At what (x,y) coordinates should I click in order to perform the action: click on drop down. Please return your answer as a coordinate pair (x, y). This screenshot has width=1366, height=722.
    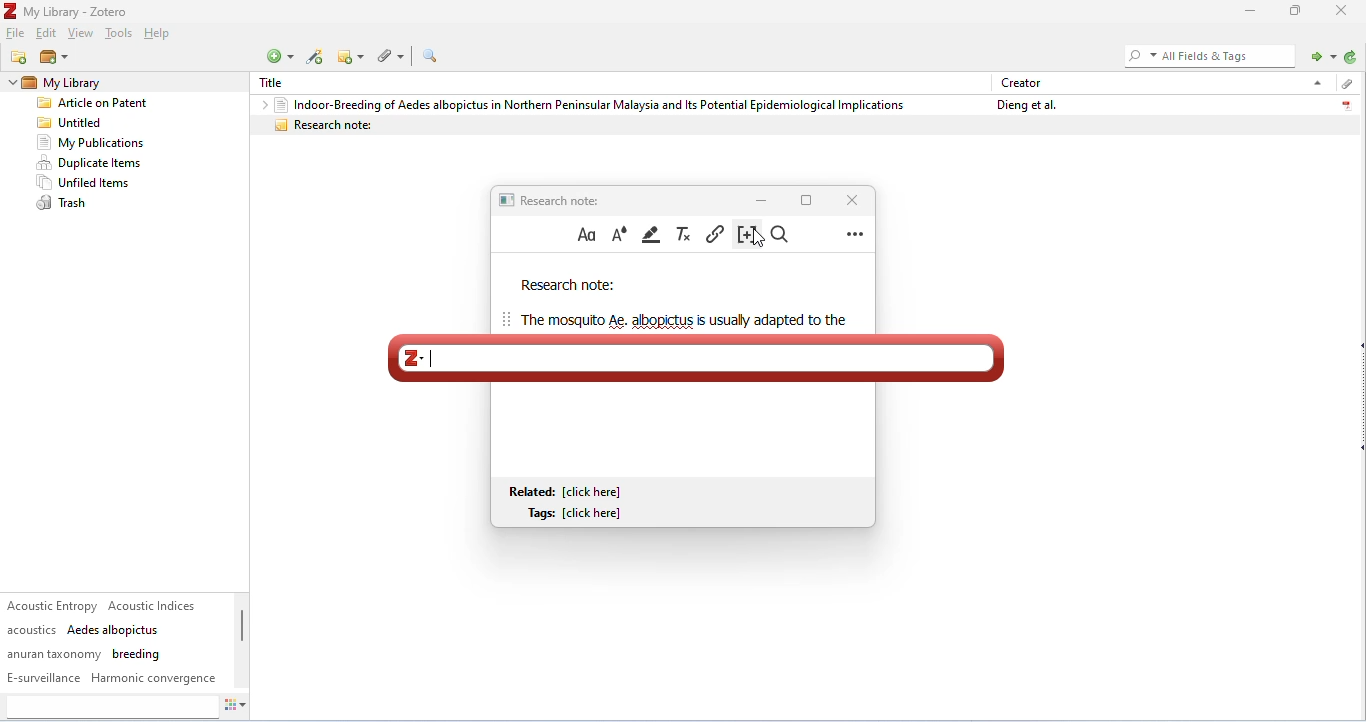
    Looking at the image, I should click on (260, 105).